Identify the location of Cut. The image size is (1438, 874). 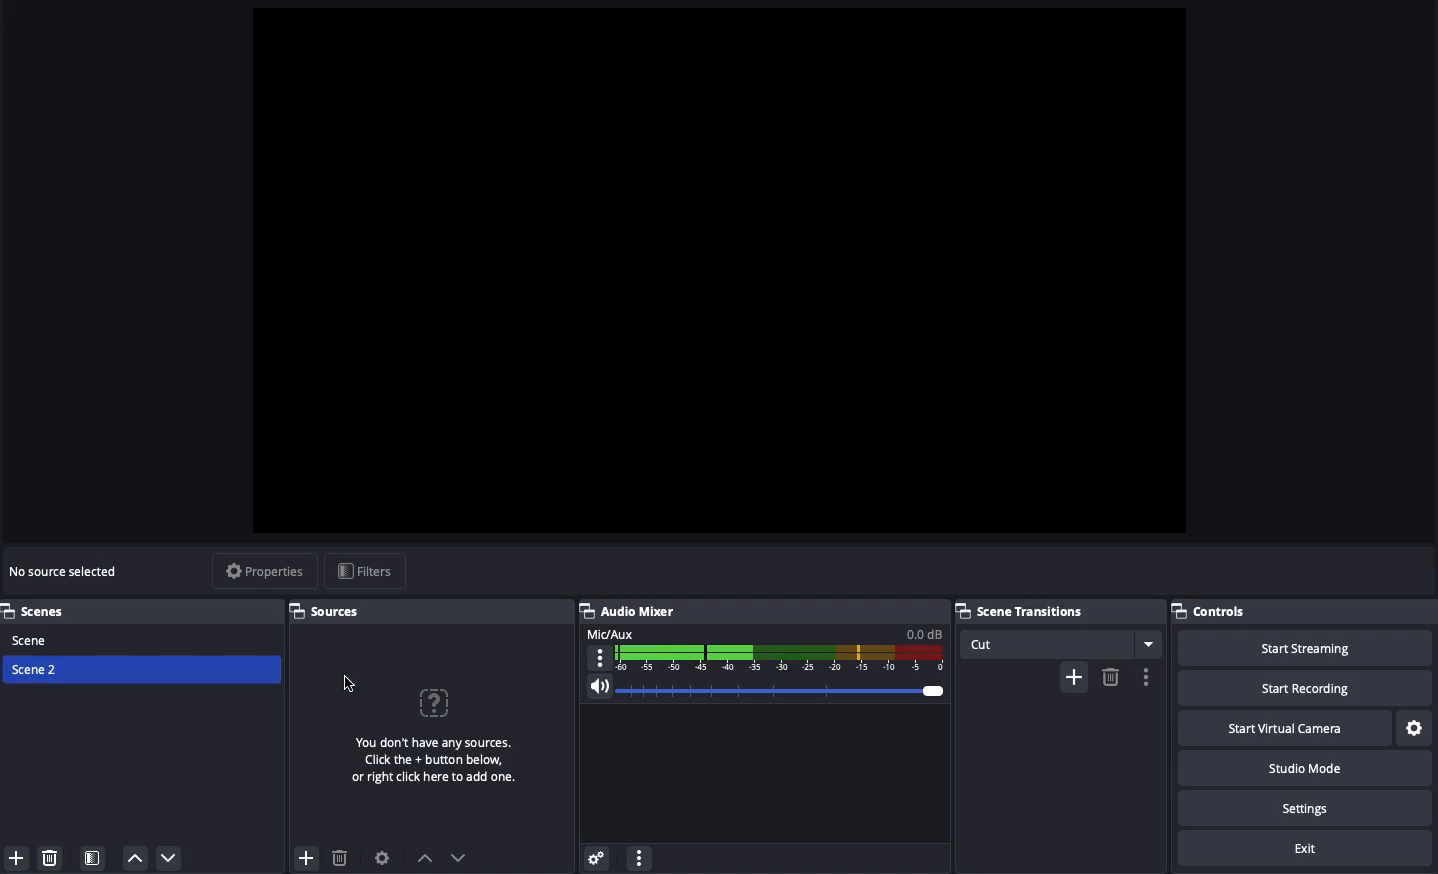
(1062, 644).